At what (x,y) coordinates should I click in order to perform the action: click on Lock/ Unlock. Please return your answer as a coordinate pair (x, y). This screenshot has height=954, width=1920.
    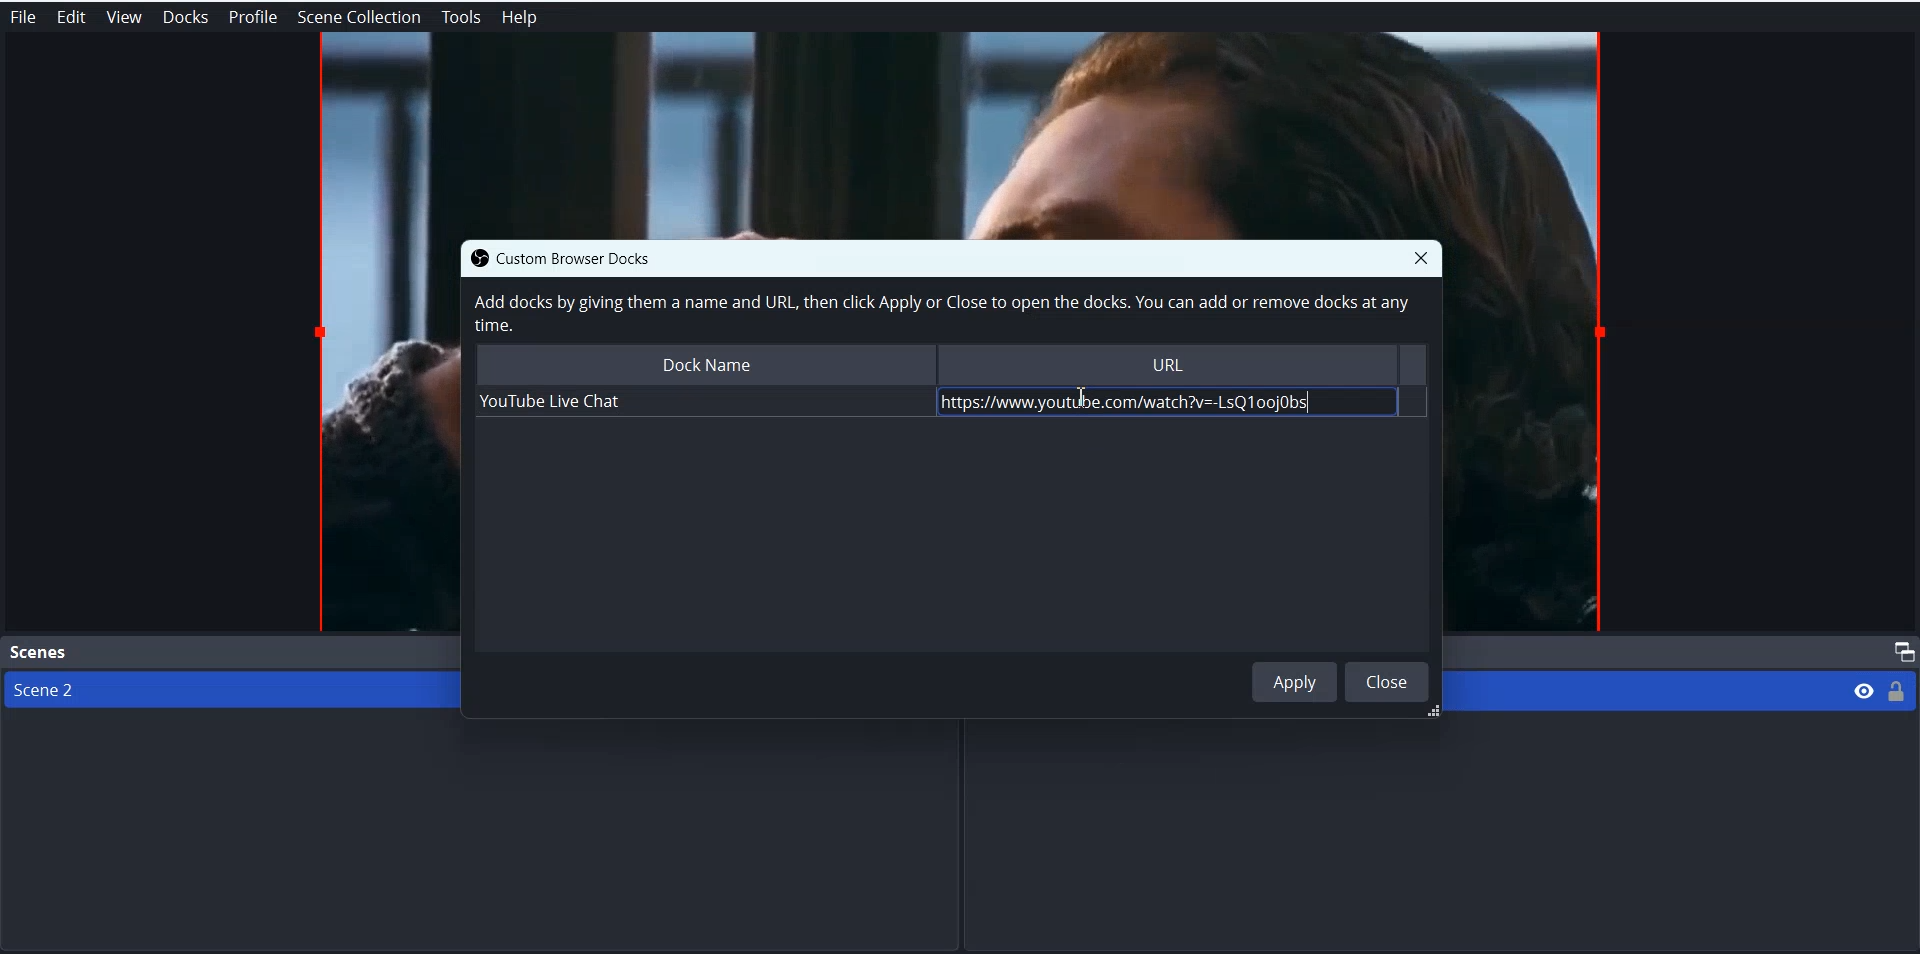
    Looking at the image, I should click on (1897, 690).